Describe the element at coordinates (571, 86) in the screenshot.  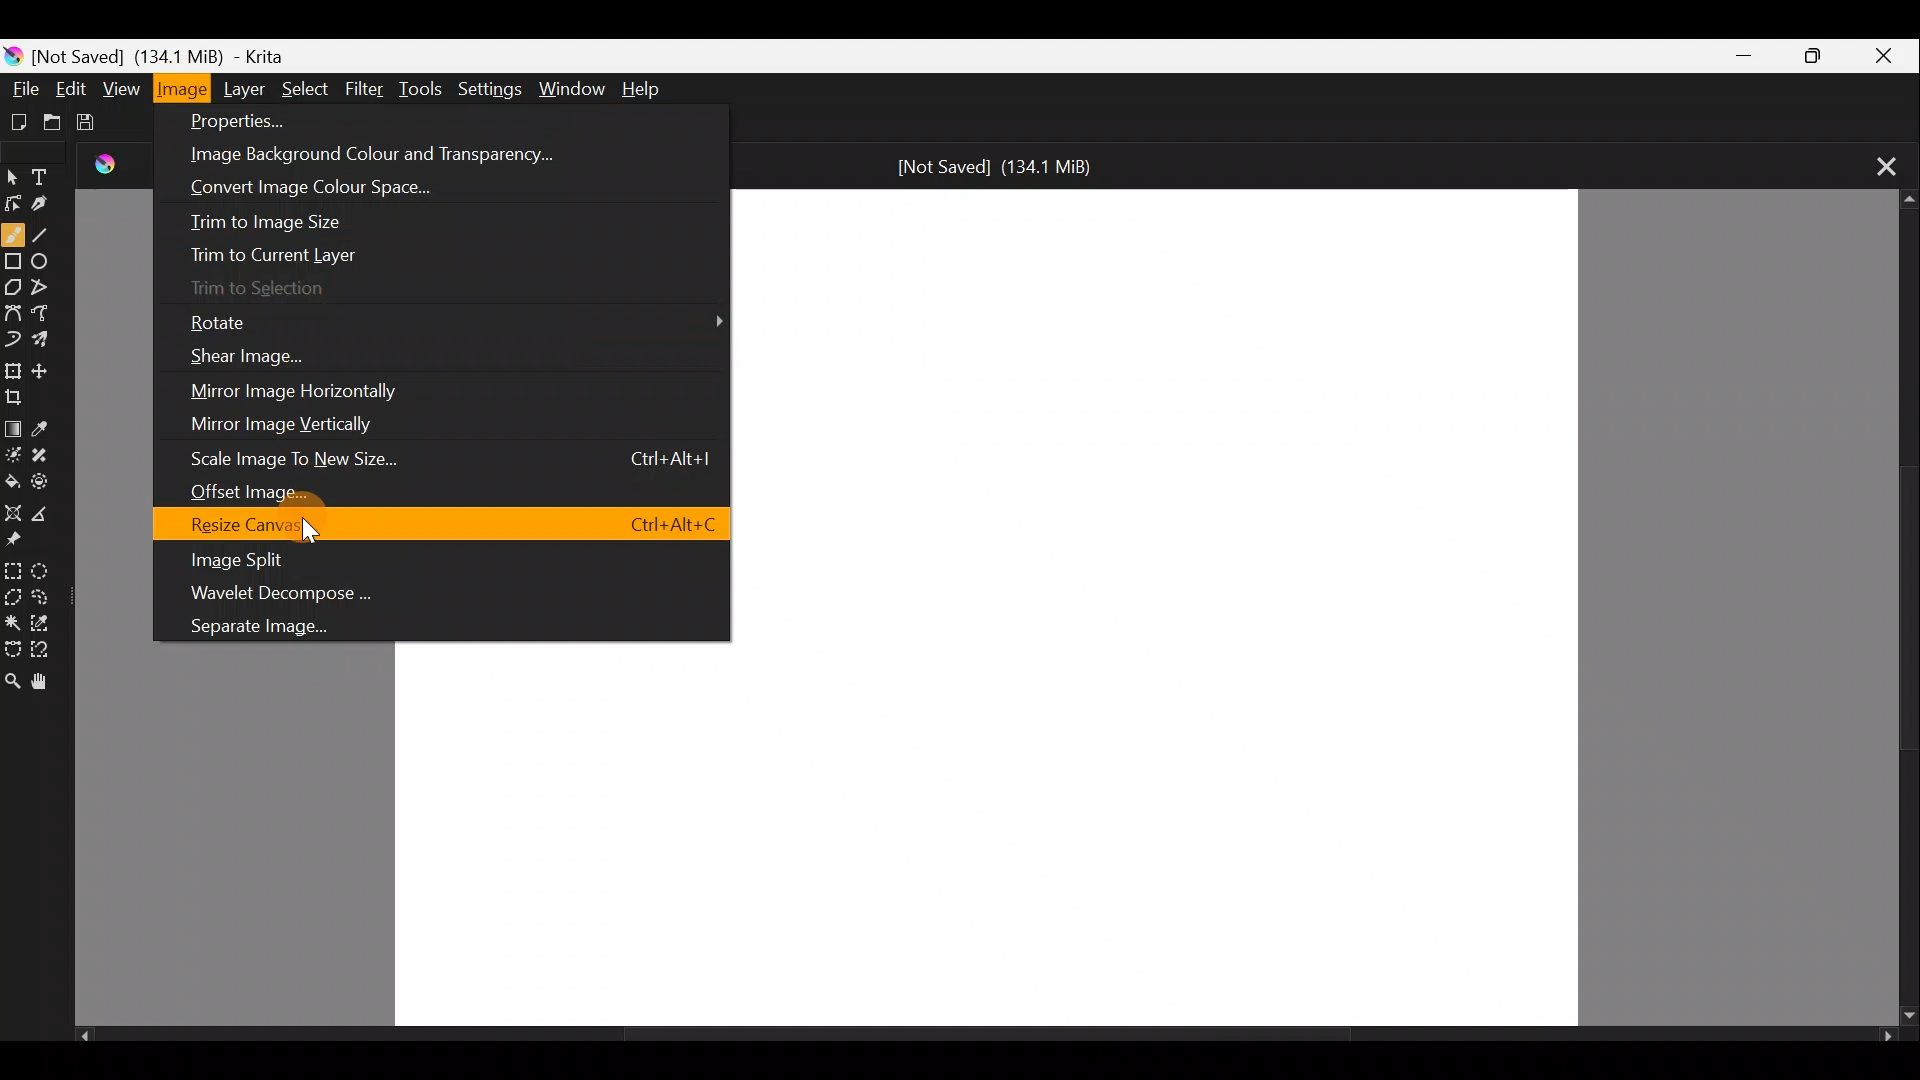
I see `Window` at that location.